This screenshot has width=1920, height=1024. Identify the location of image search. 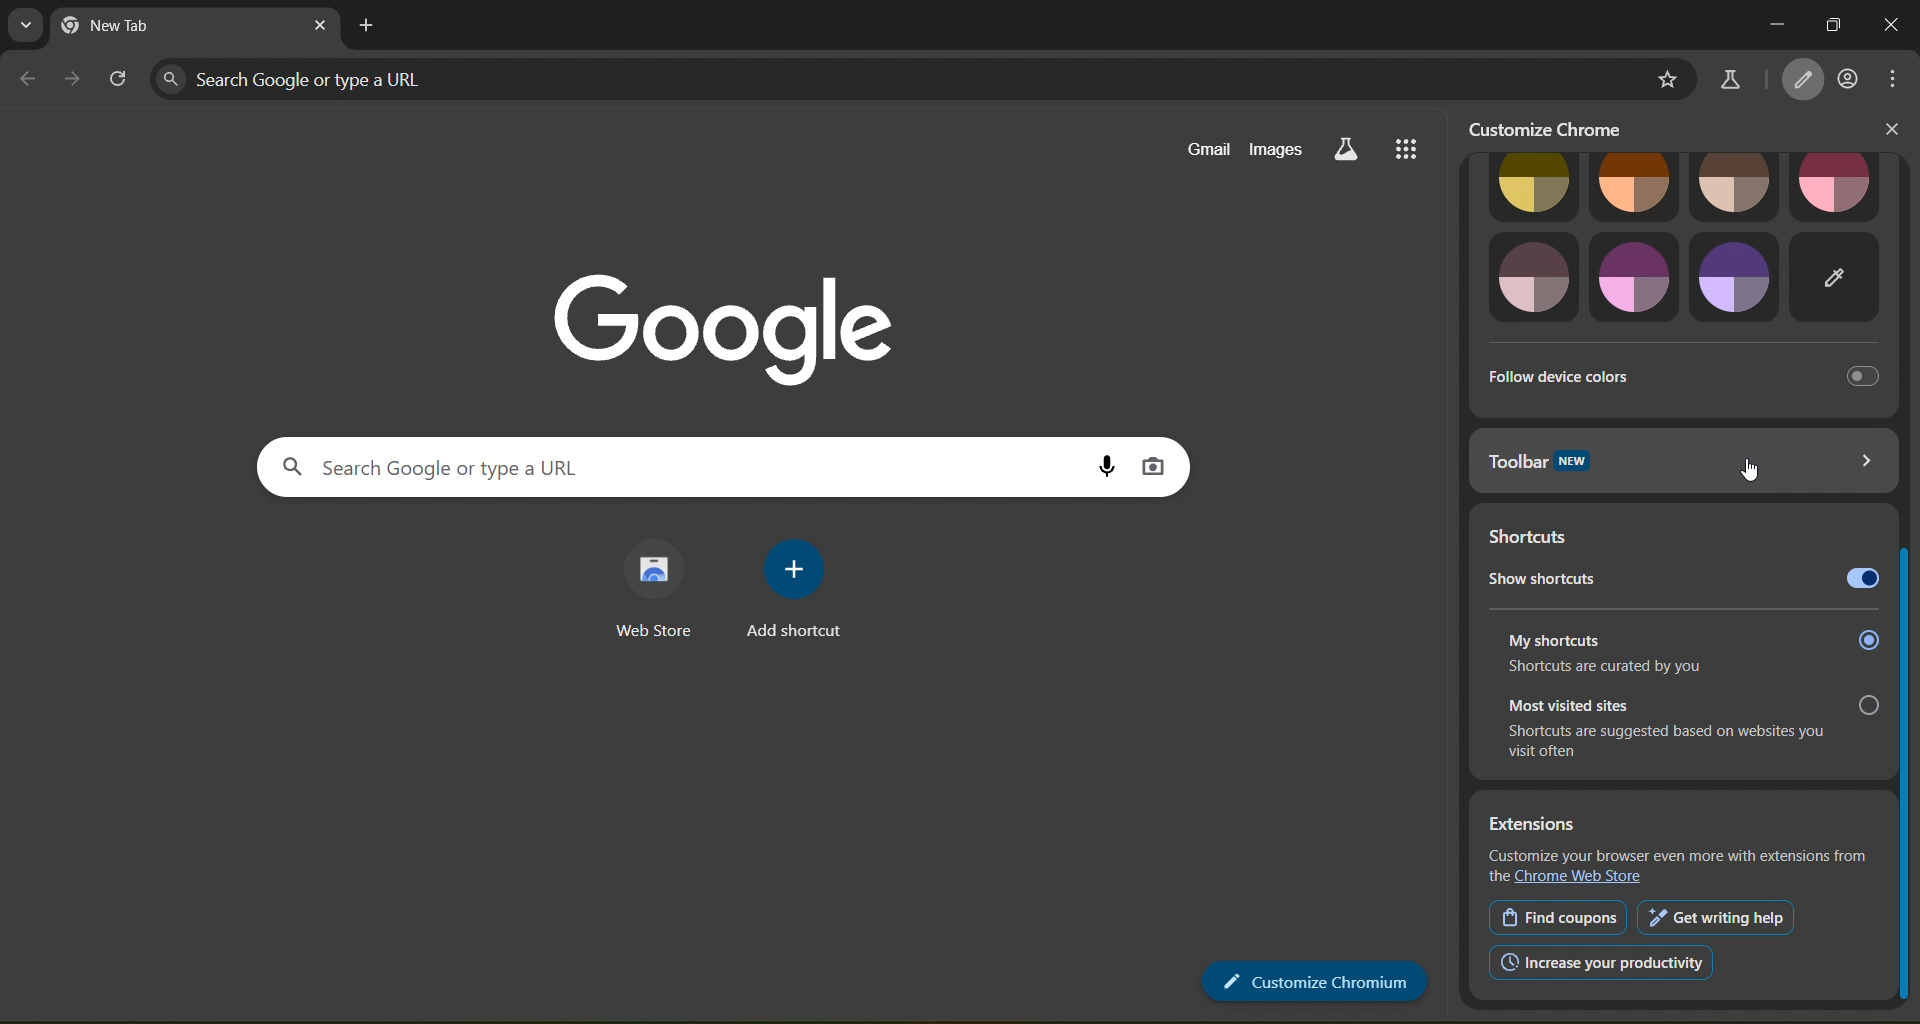
(1158, 469).